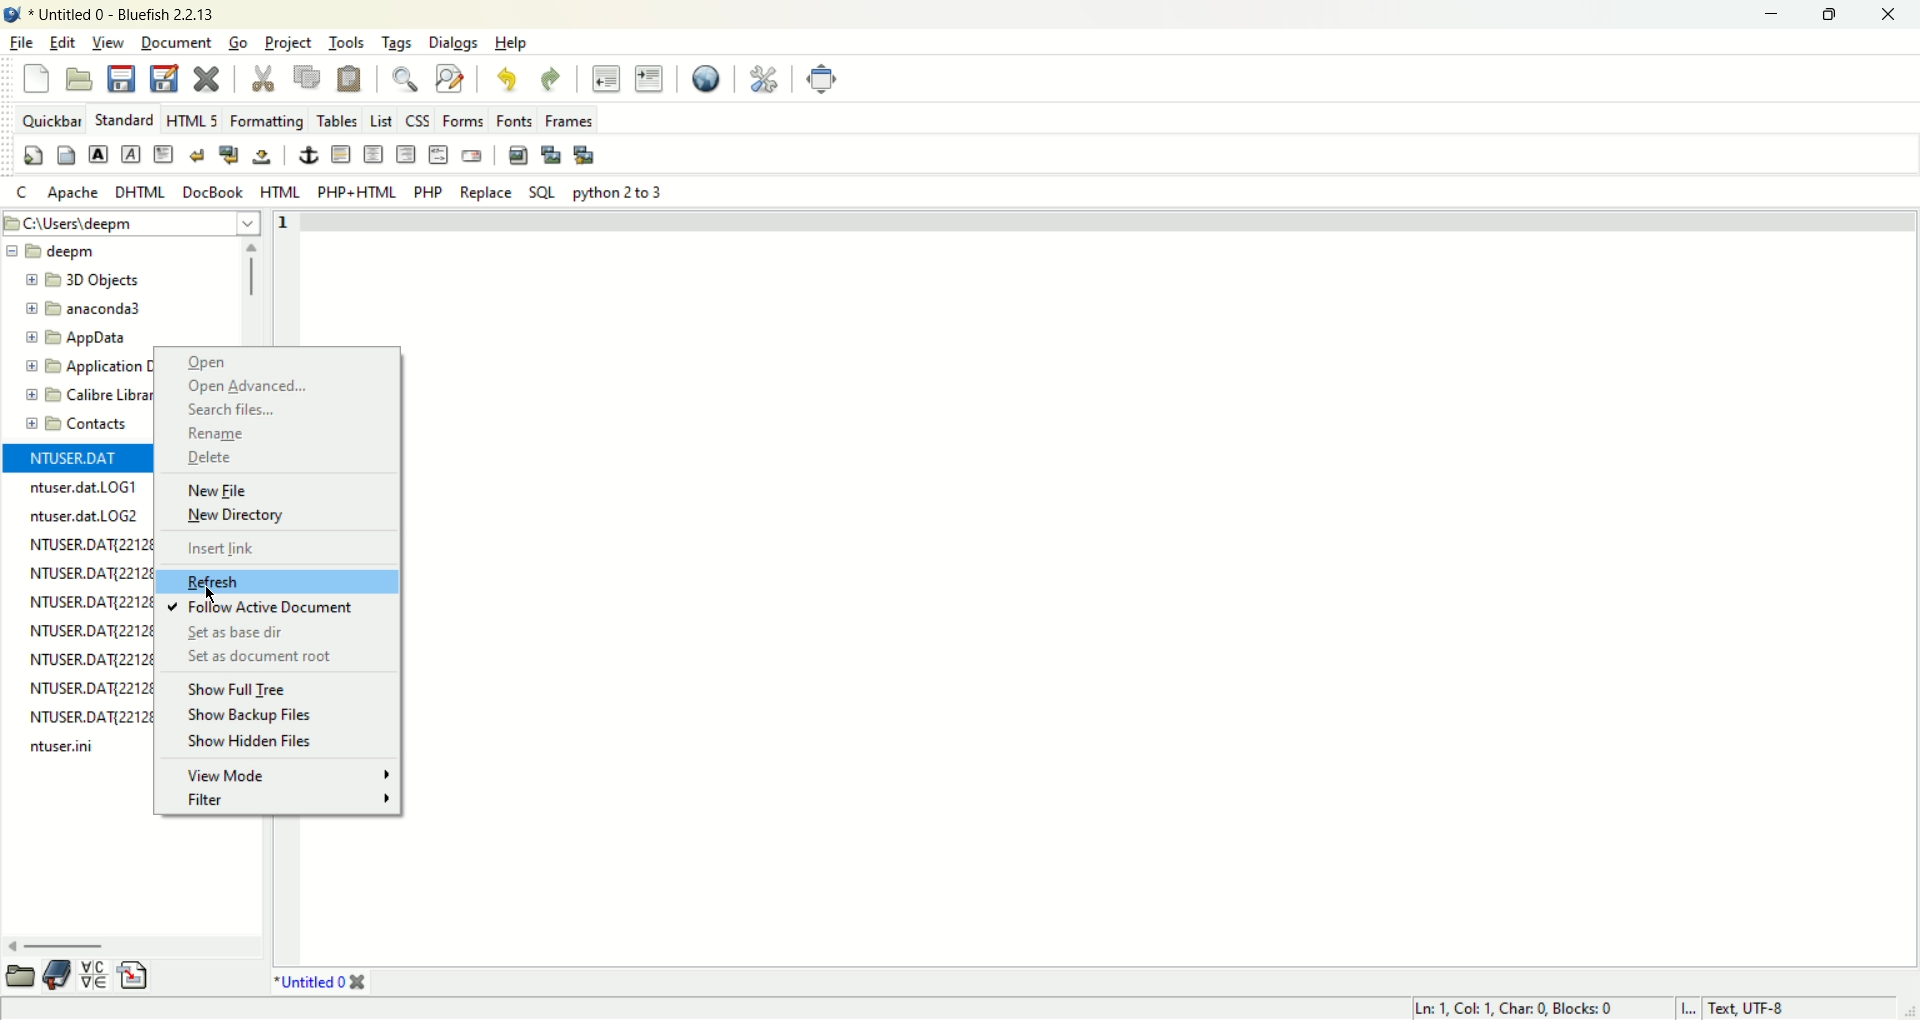  I want to click on save, so click(122, 79).